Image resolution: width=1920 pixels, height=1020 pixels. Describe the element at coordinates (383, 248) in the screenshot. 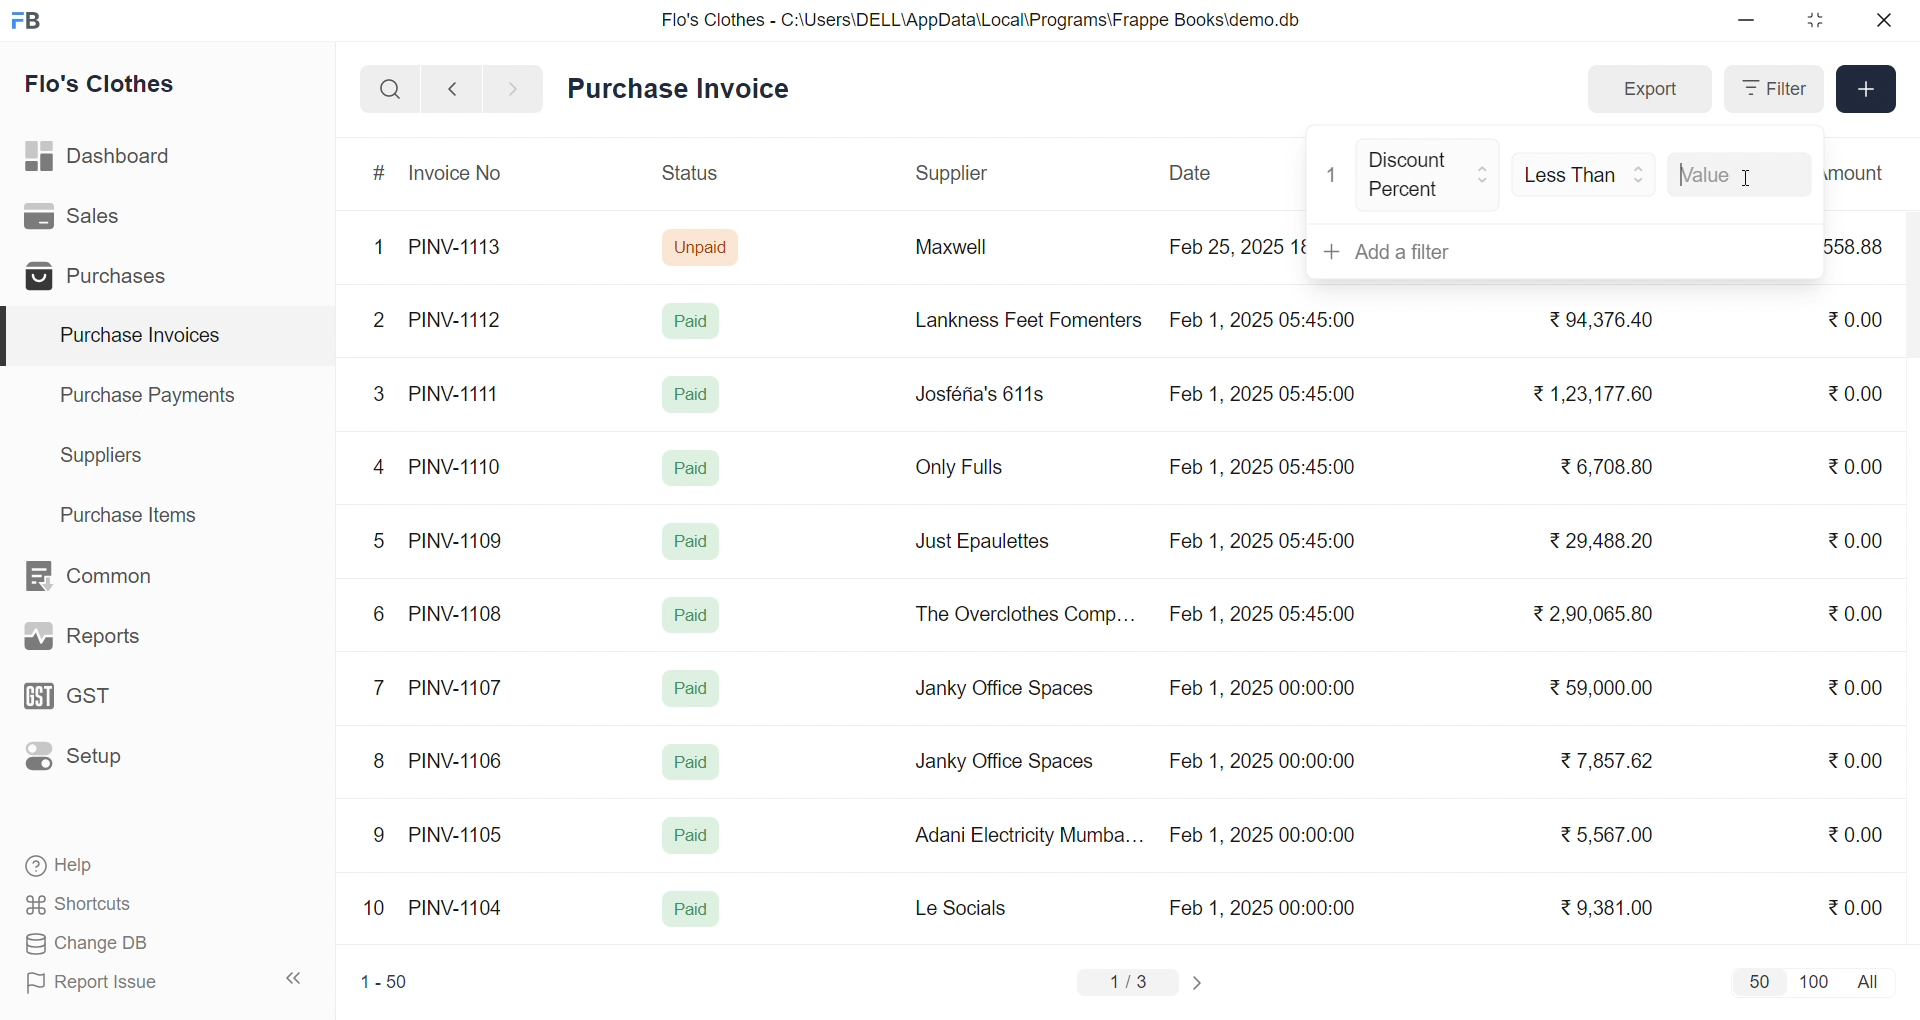

I see `1` at that location.